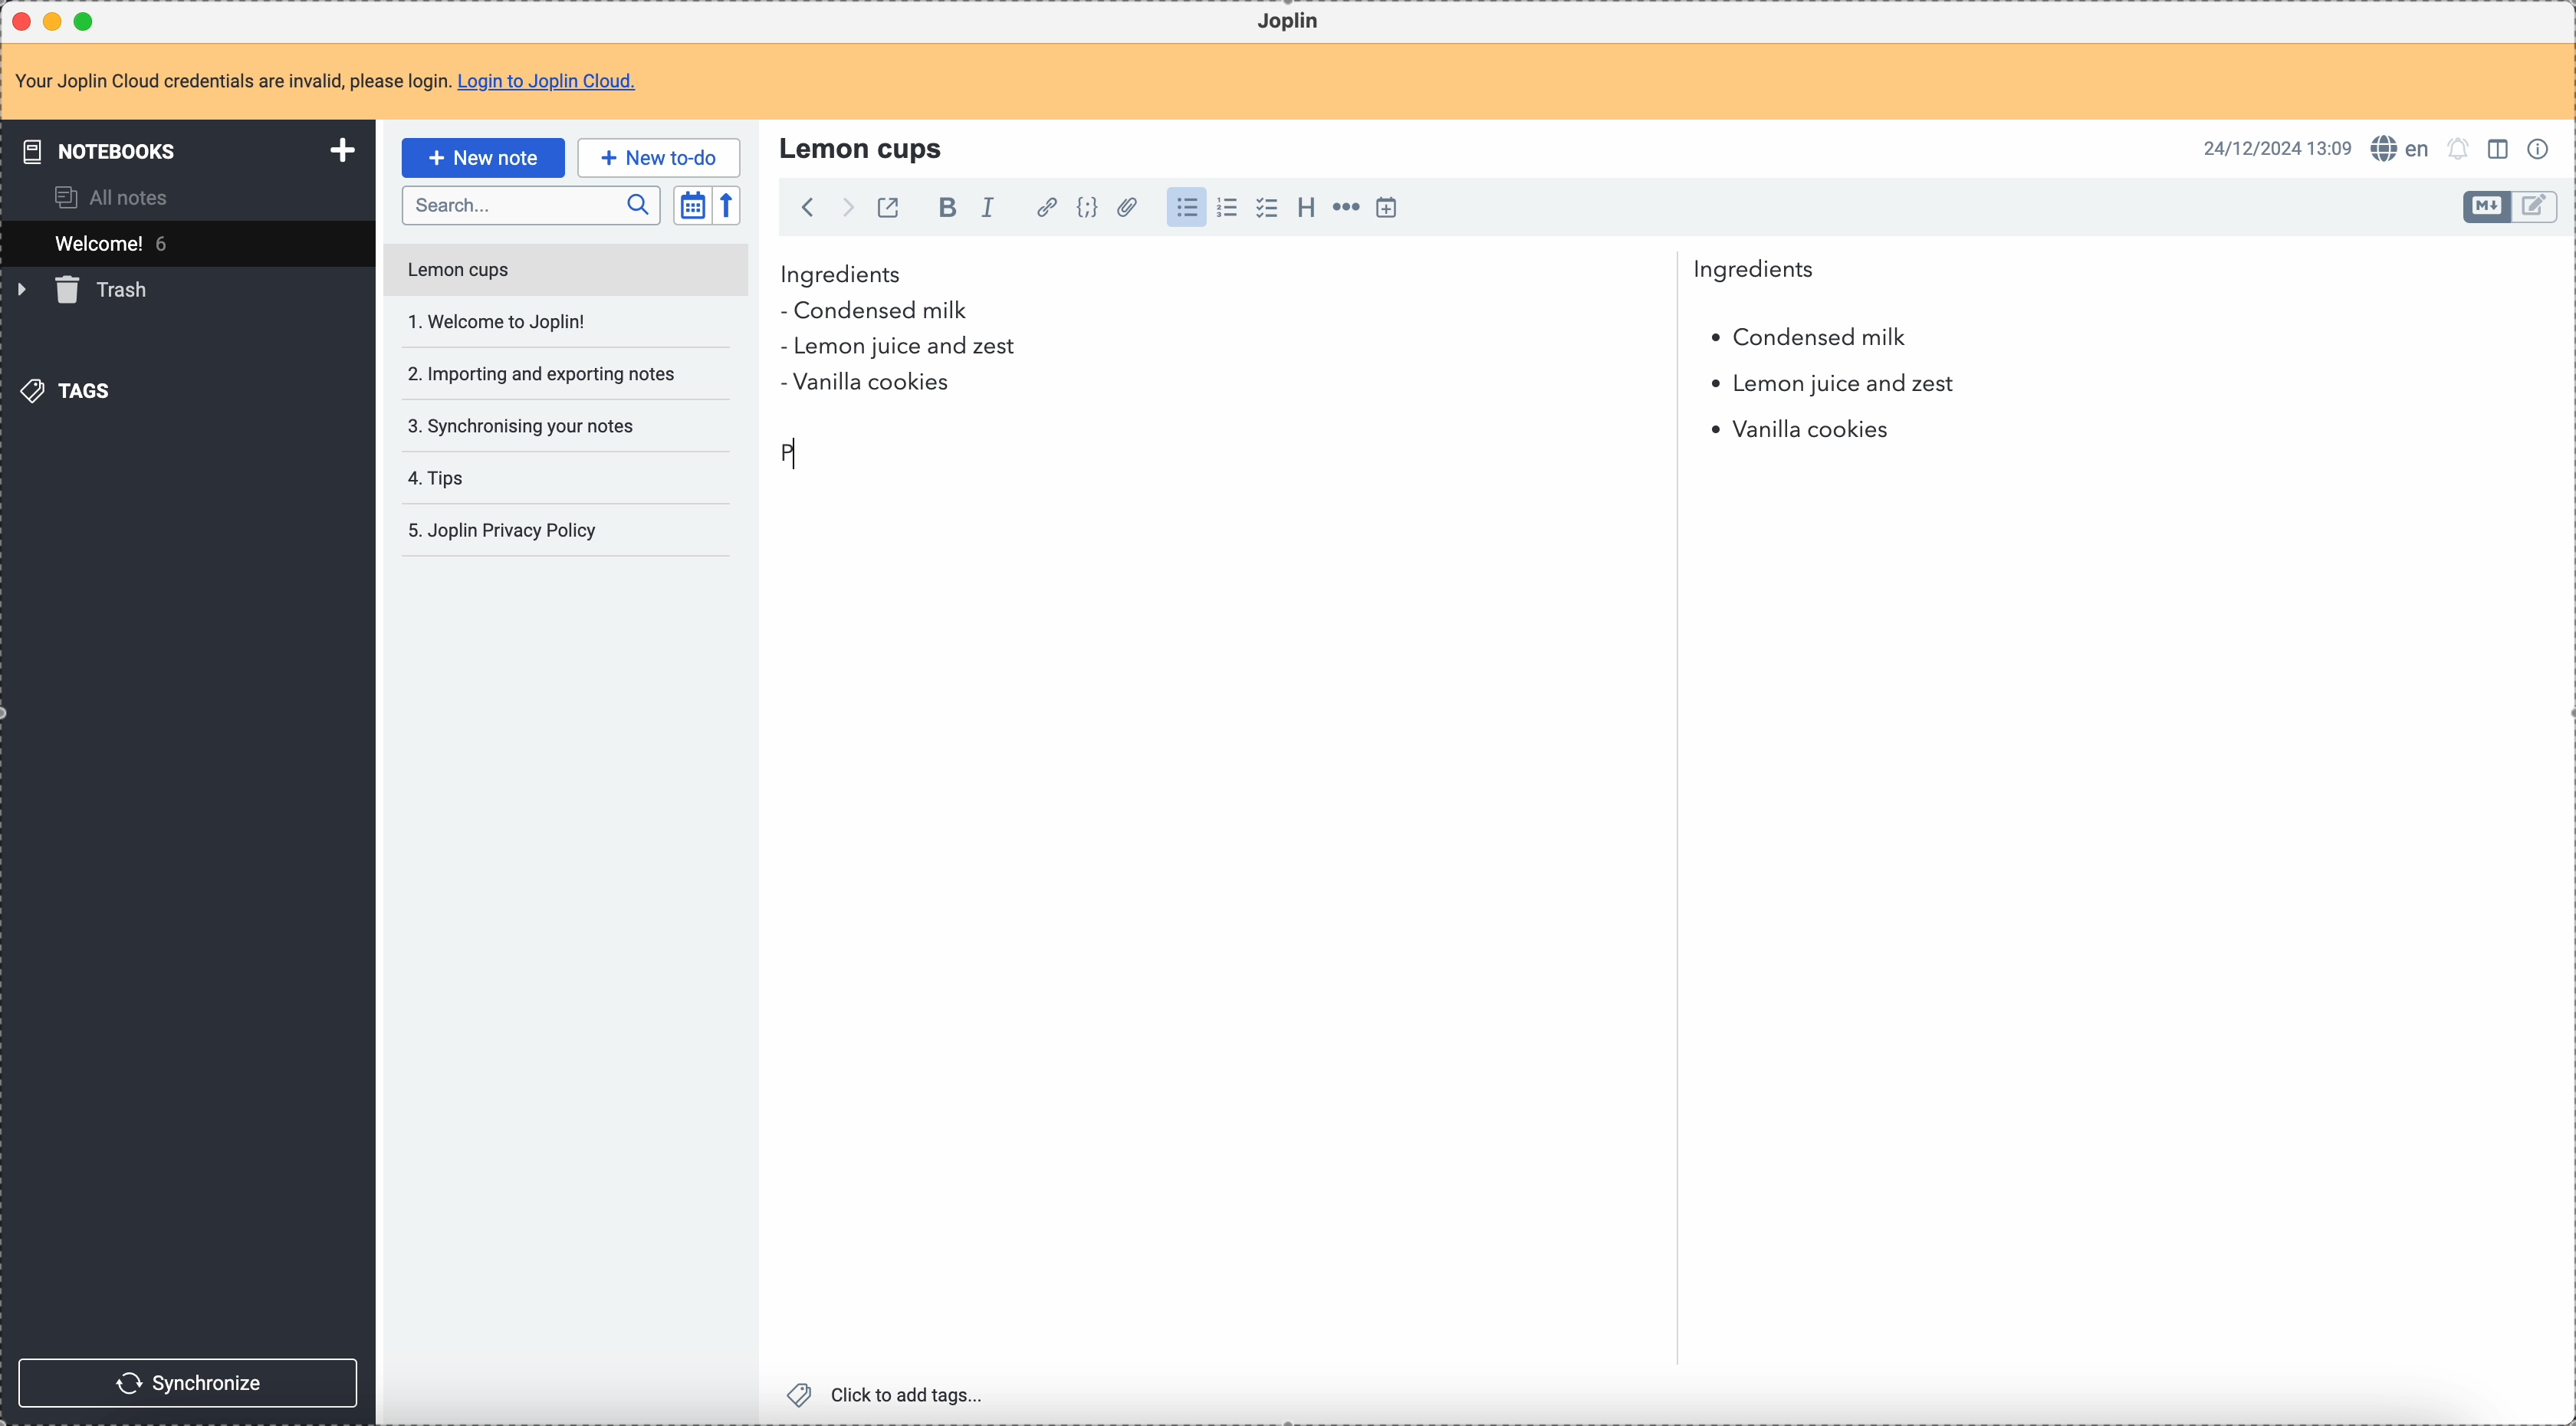 The image size is (2576, 1426). I want to click on hyperlink, so click(1043, 209).